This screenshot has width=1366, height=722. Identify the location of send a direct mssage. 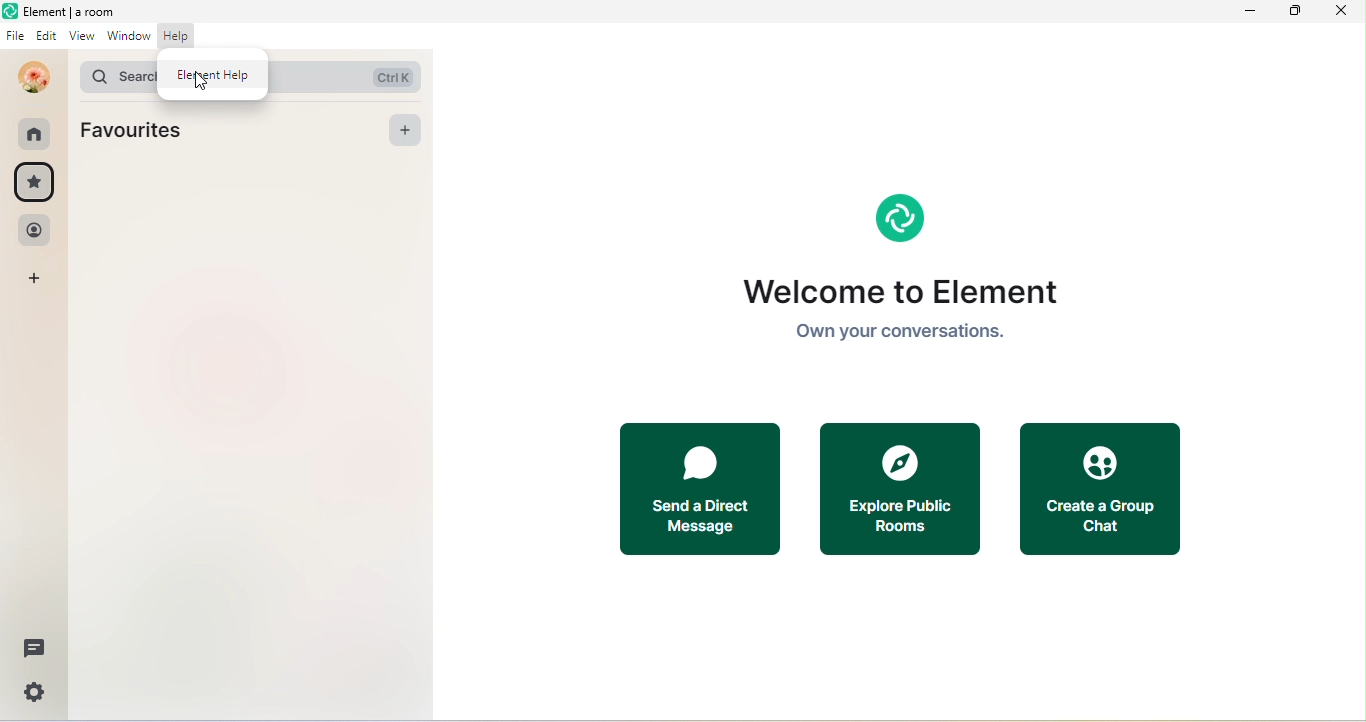
(703, 491).